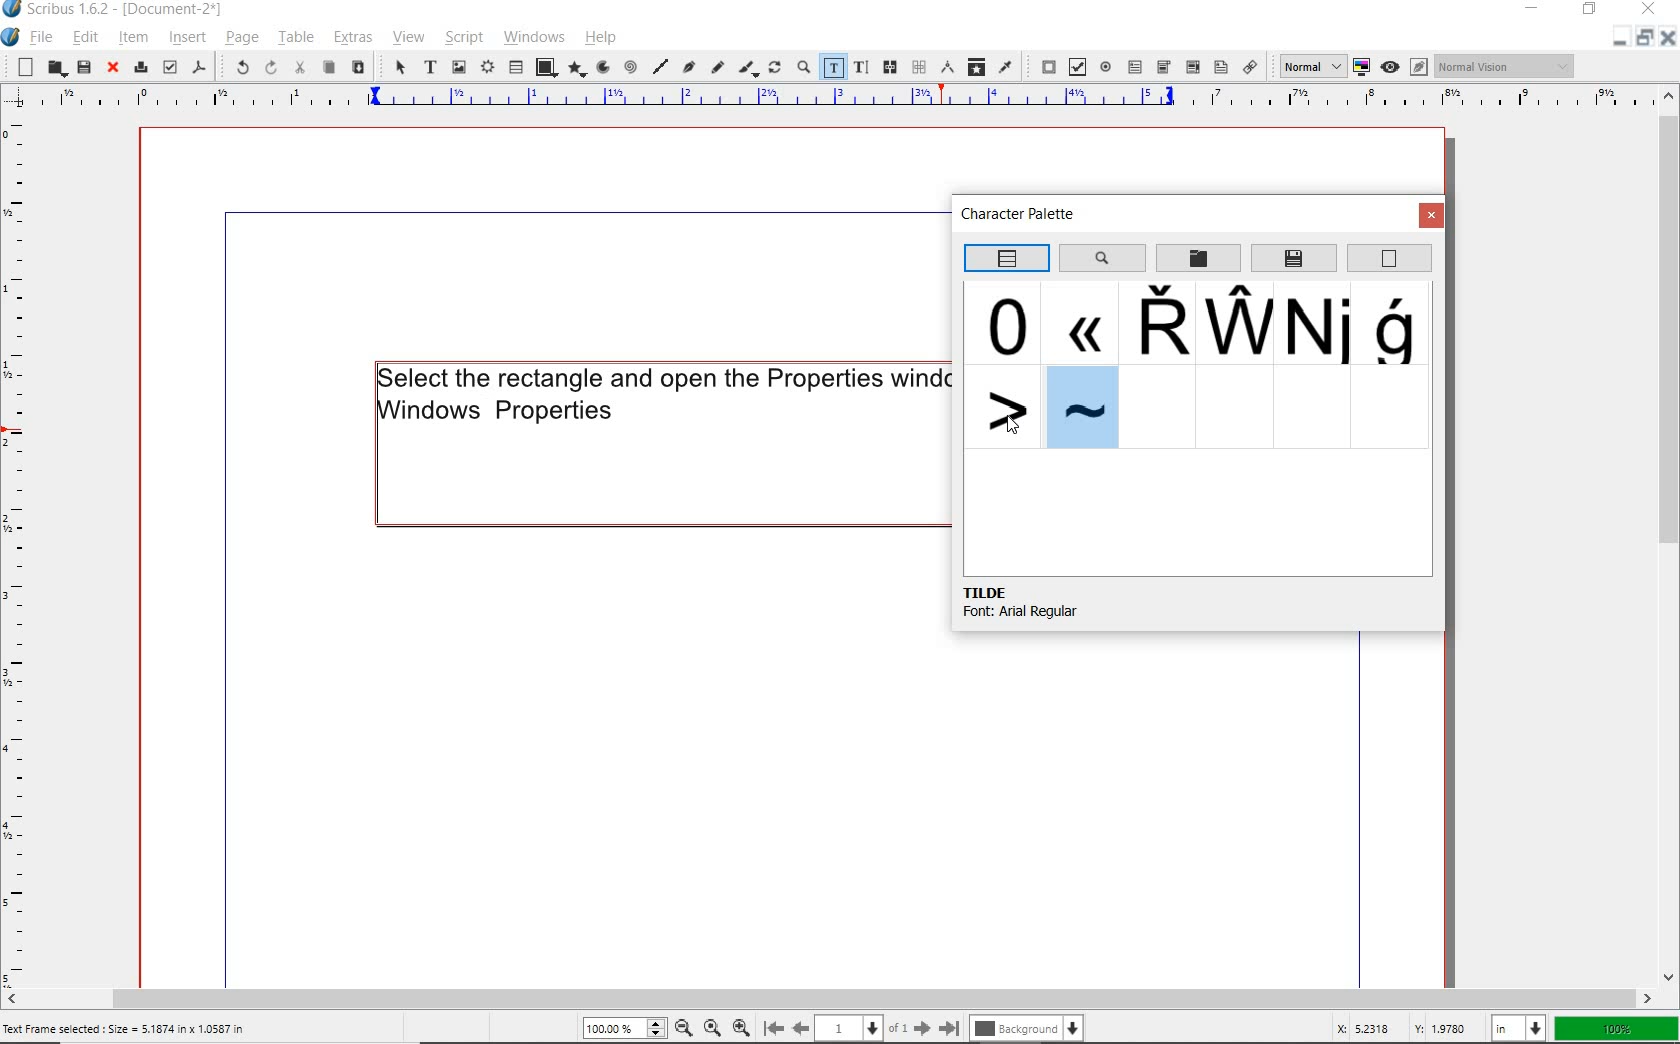 This screenshot has height=1044, width=1680. Describe the element at coordinates (1306, 65) in the screenshot. I see `Normal` at that location.